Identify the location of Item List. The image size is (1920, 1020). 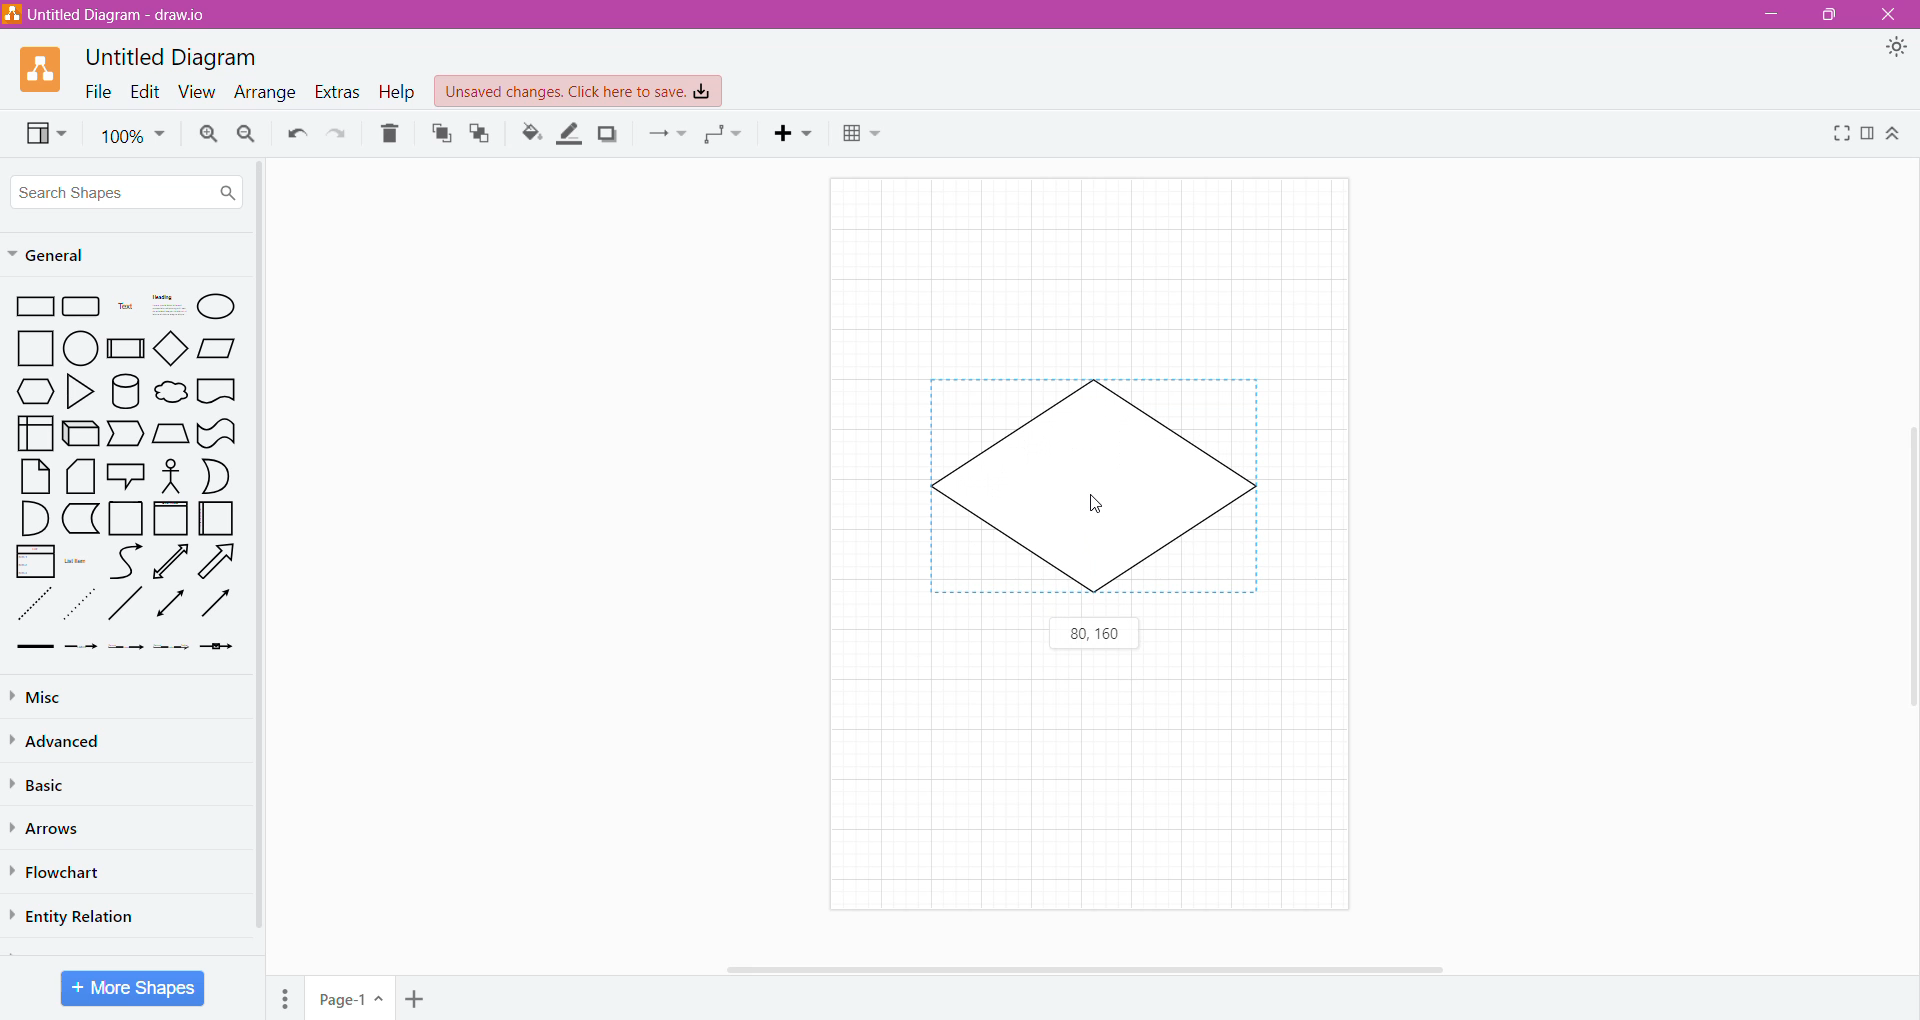
(35, 562).